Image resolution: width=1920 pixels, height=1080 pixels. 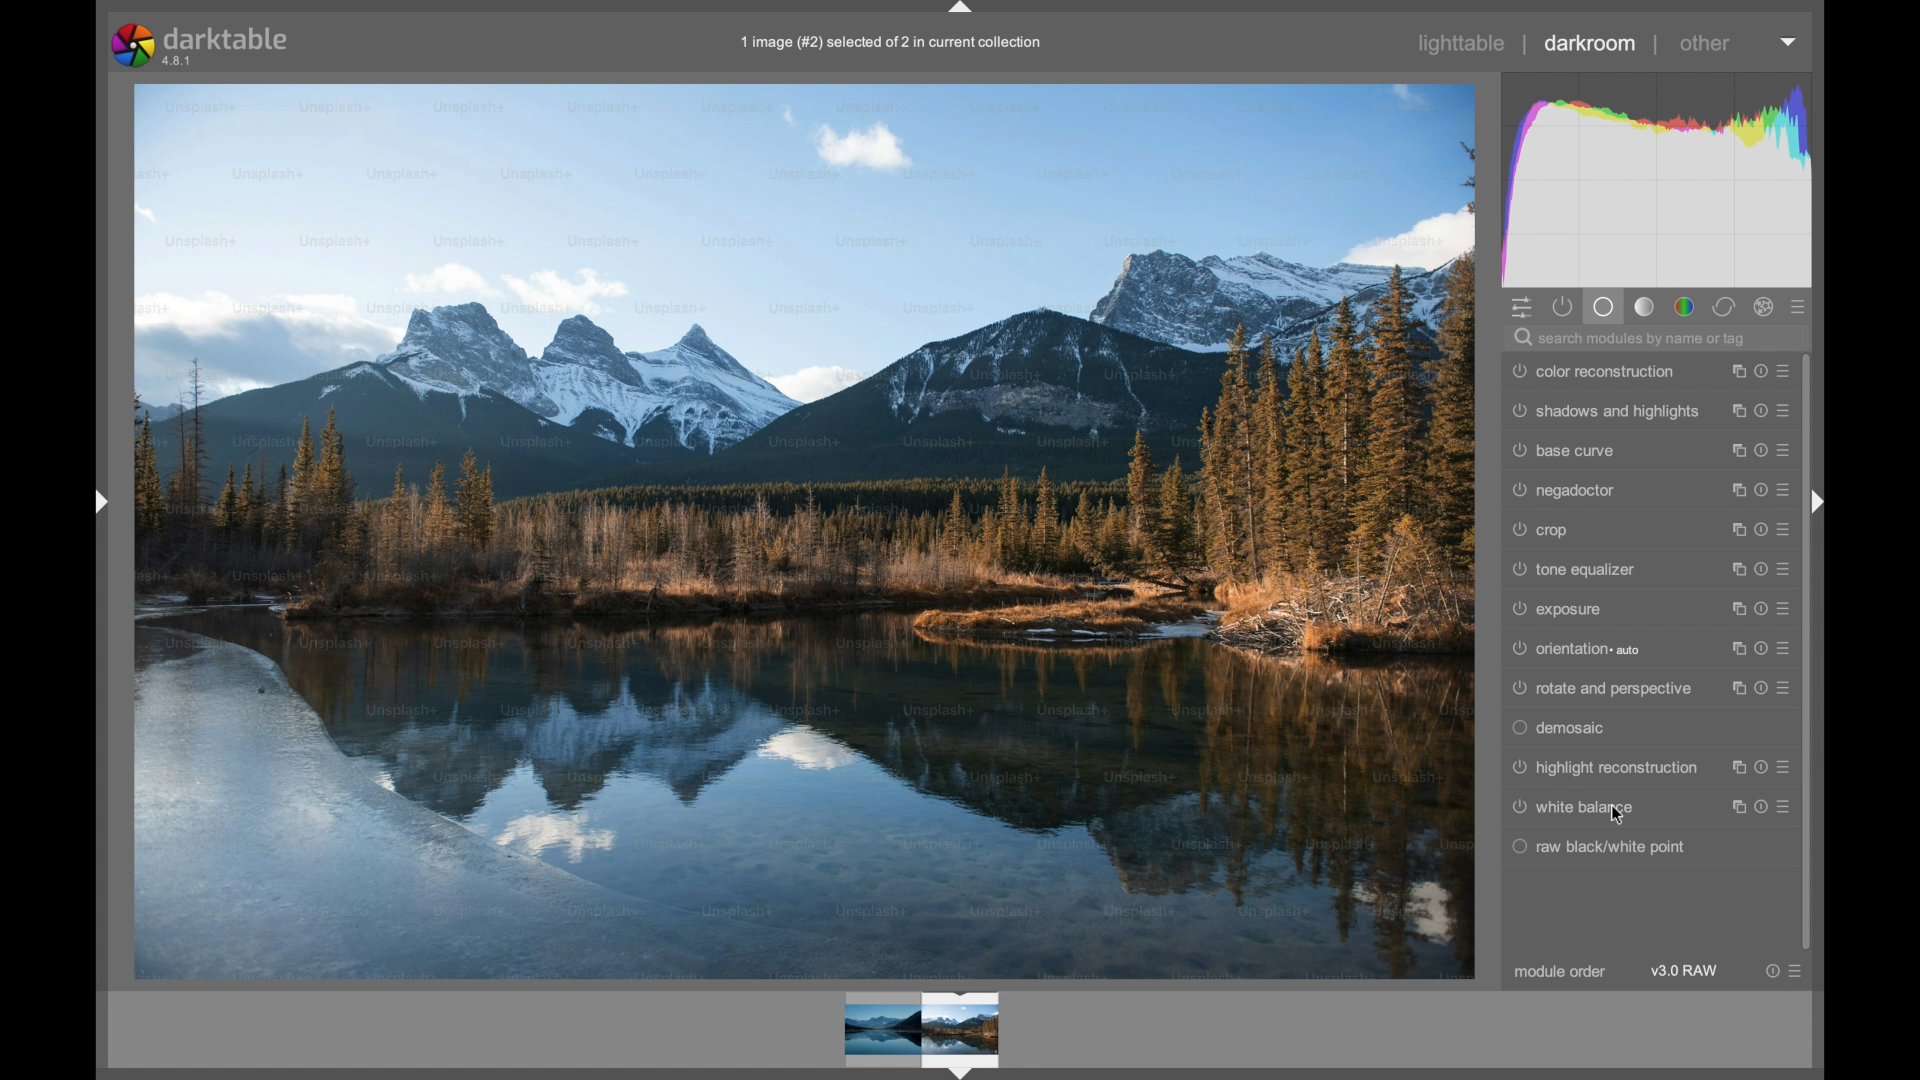 I want to click on base, so click(x=1603, y=306).